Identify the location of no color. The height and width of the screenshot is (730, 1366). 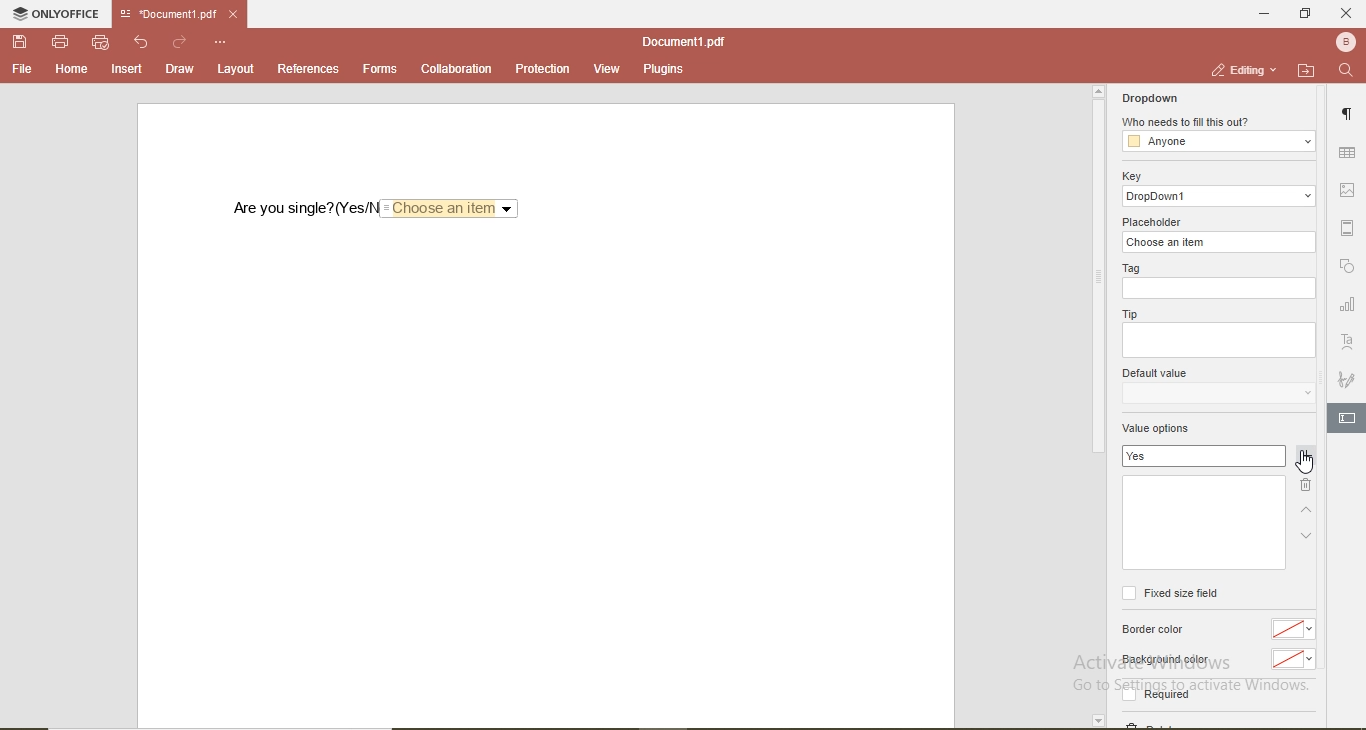
(1292, 630).